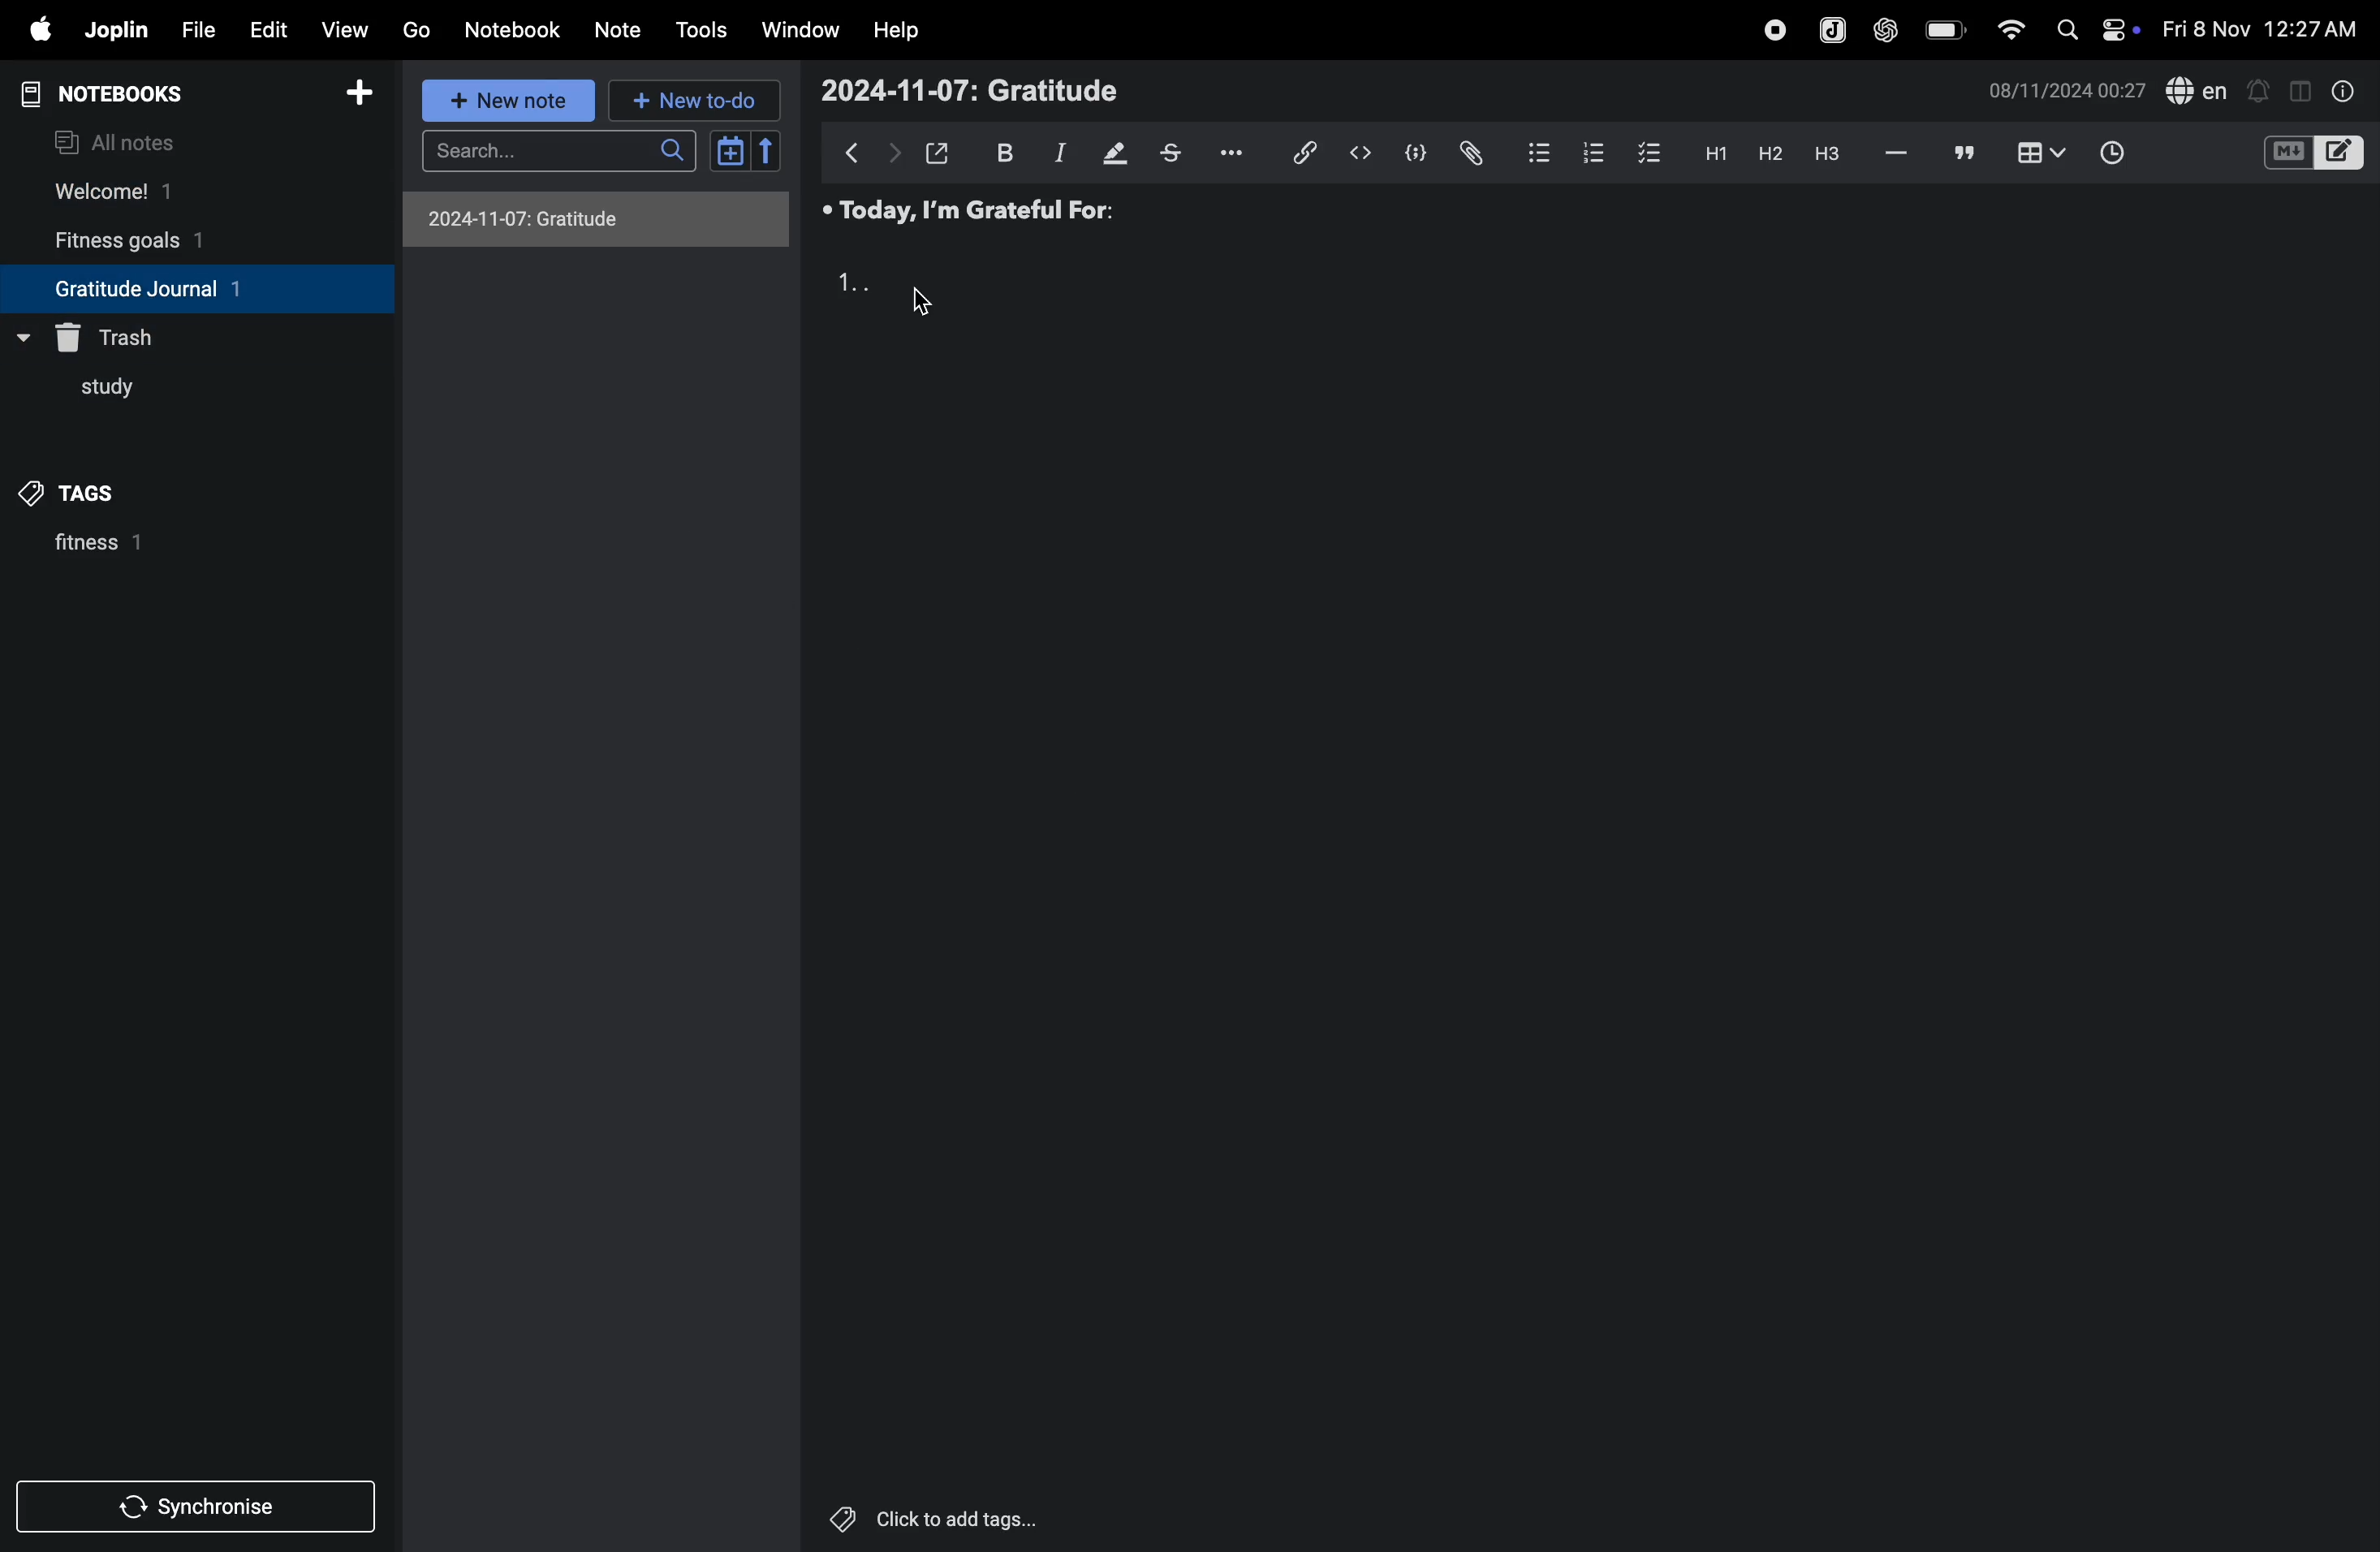  Describe the element at coordinates (148, 549) in the screenshot. I see `fitness 1` at that location.